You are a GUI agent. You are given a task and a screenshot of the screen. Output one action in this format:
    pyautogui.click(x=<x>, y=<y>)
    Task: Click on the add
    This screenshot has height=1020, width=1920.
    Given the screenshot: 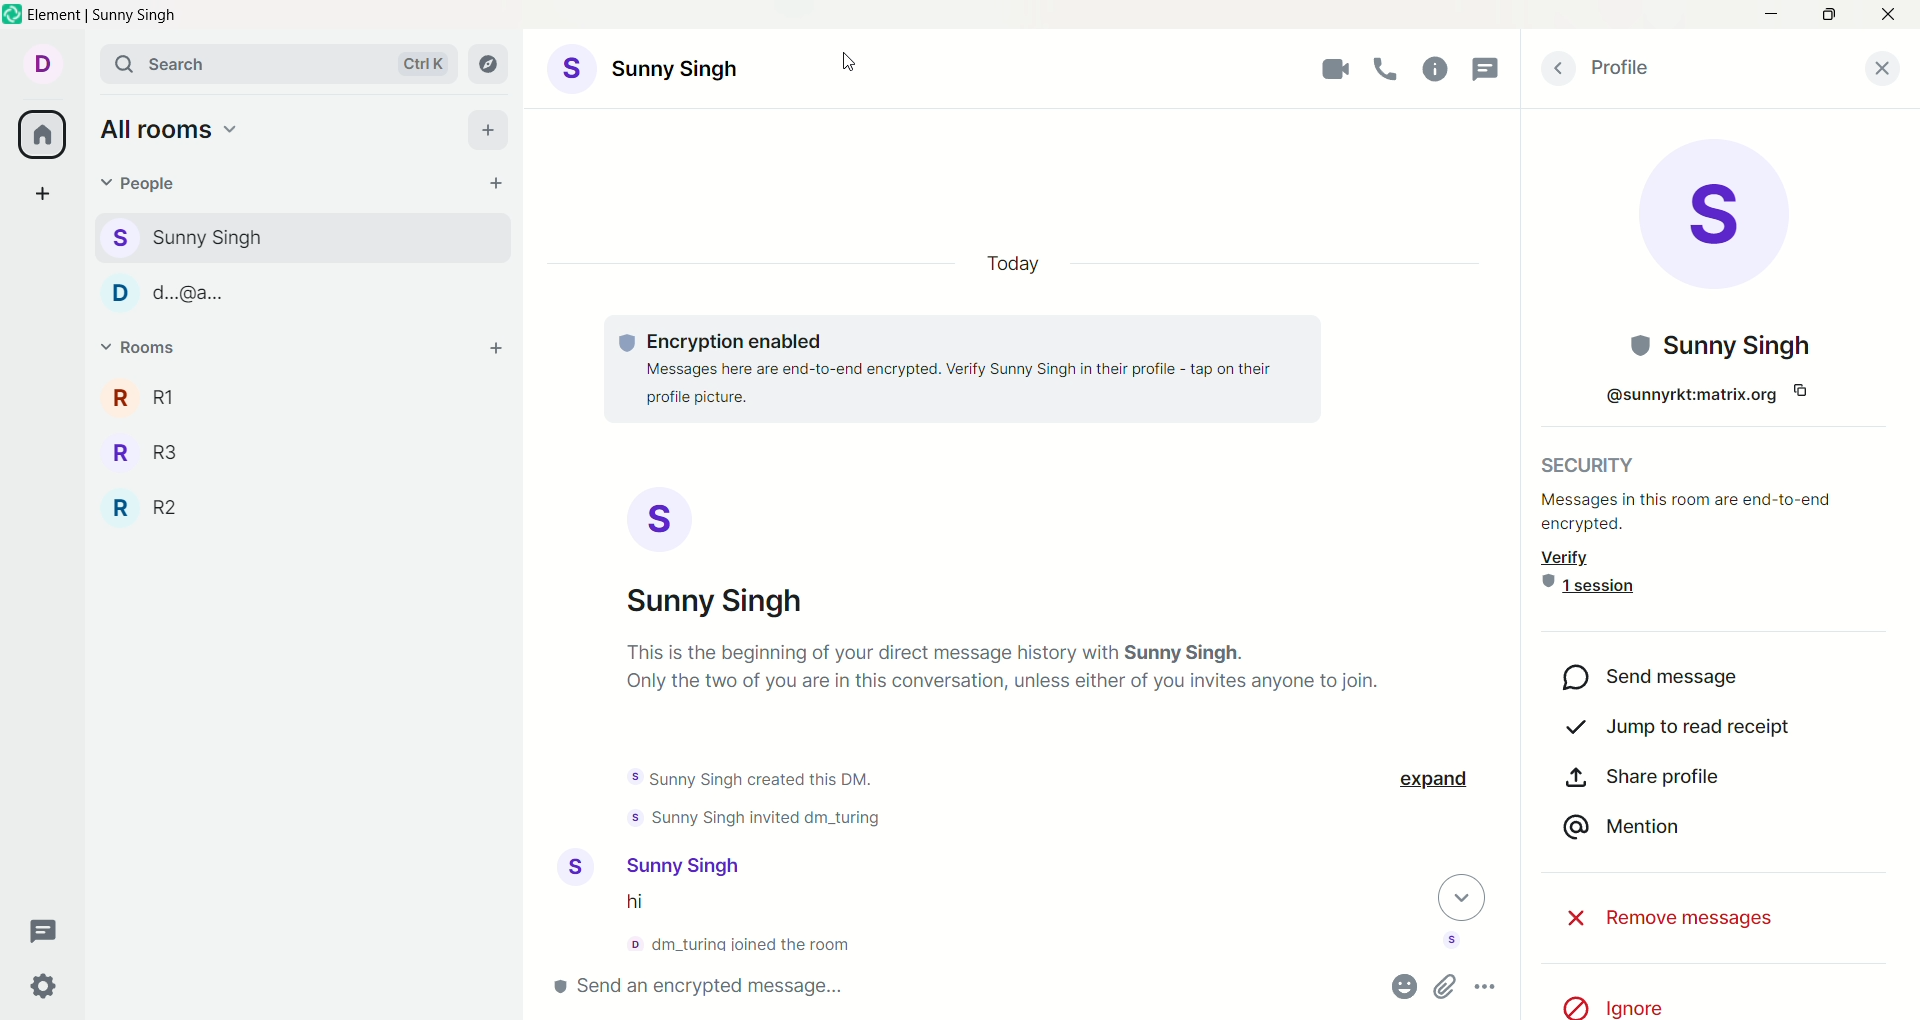 What is the action you would take?
    pyautogui.click(x=491, y=131)
    